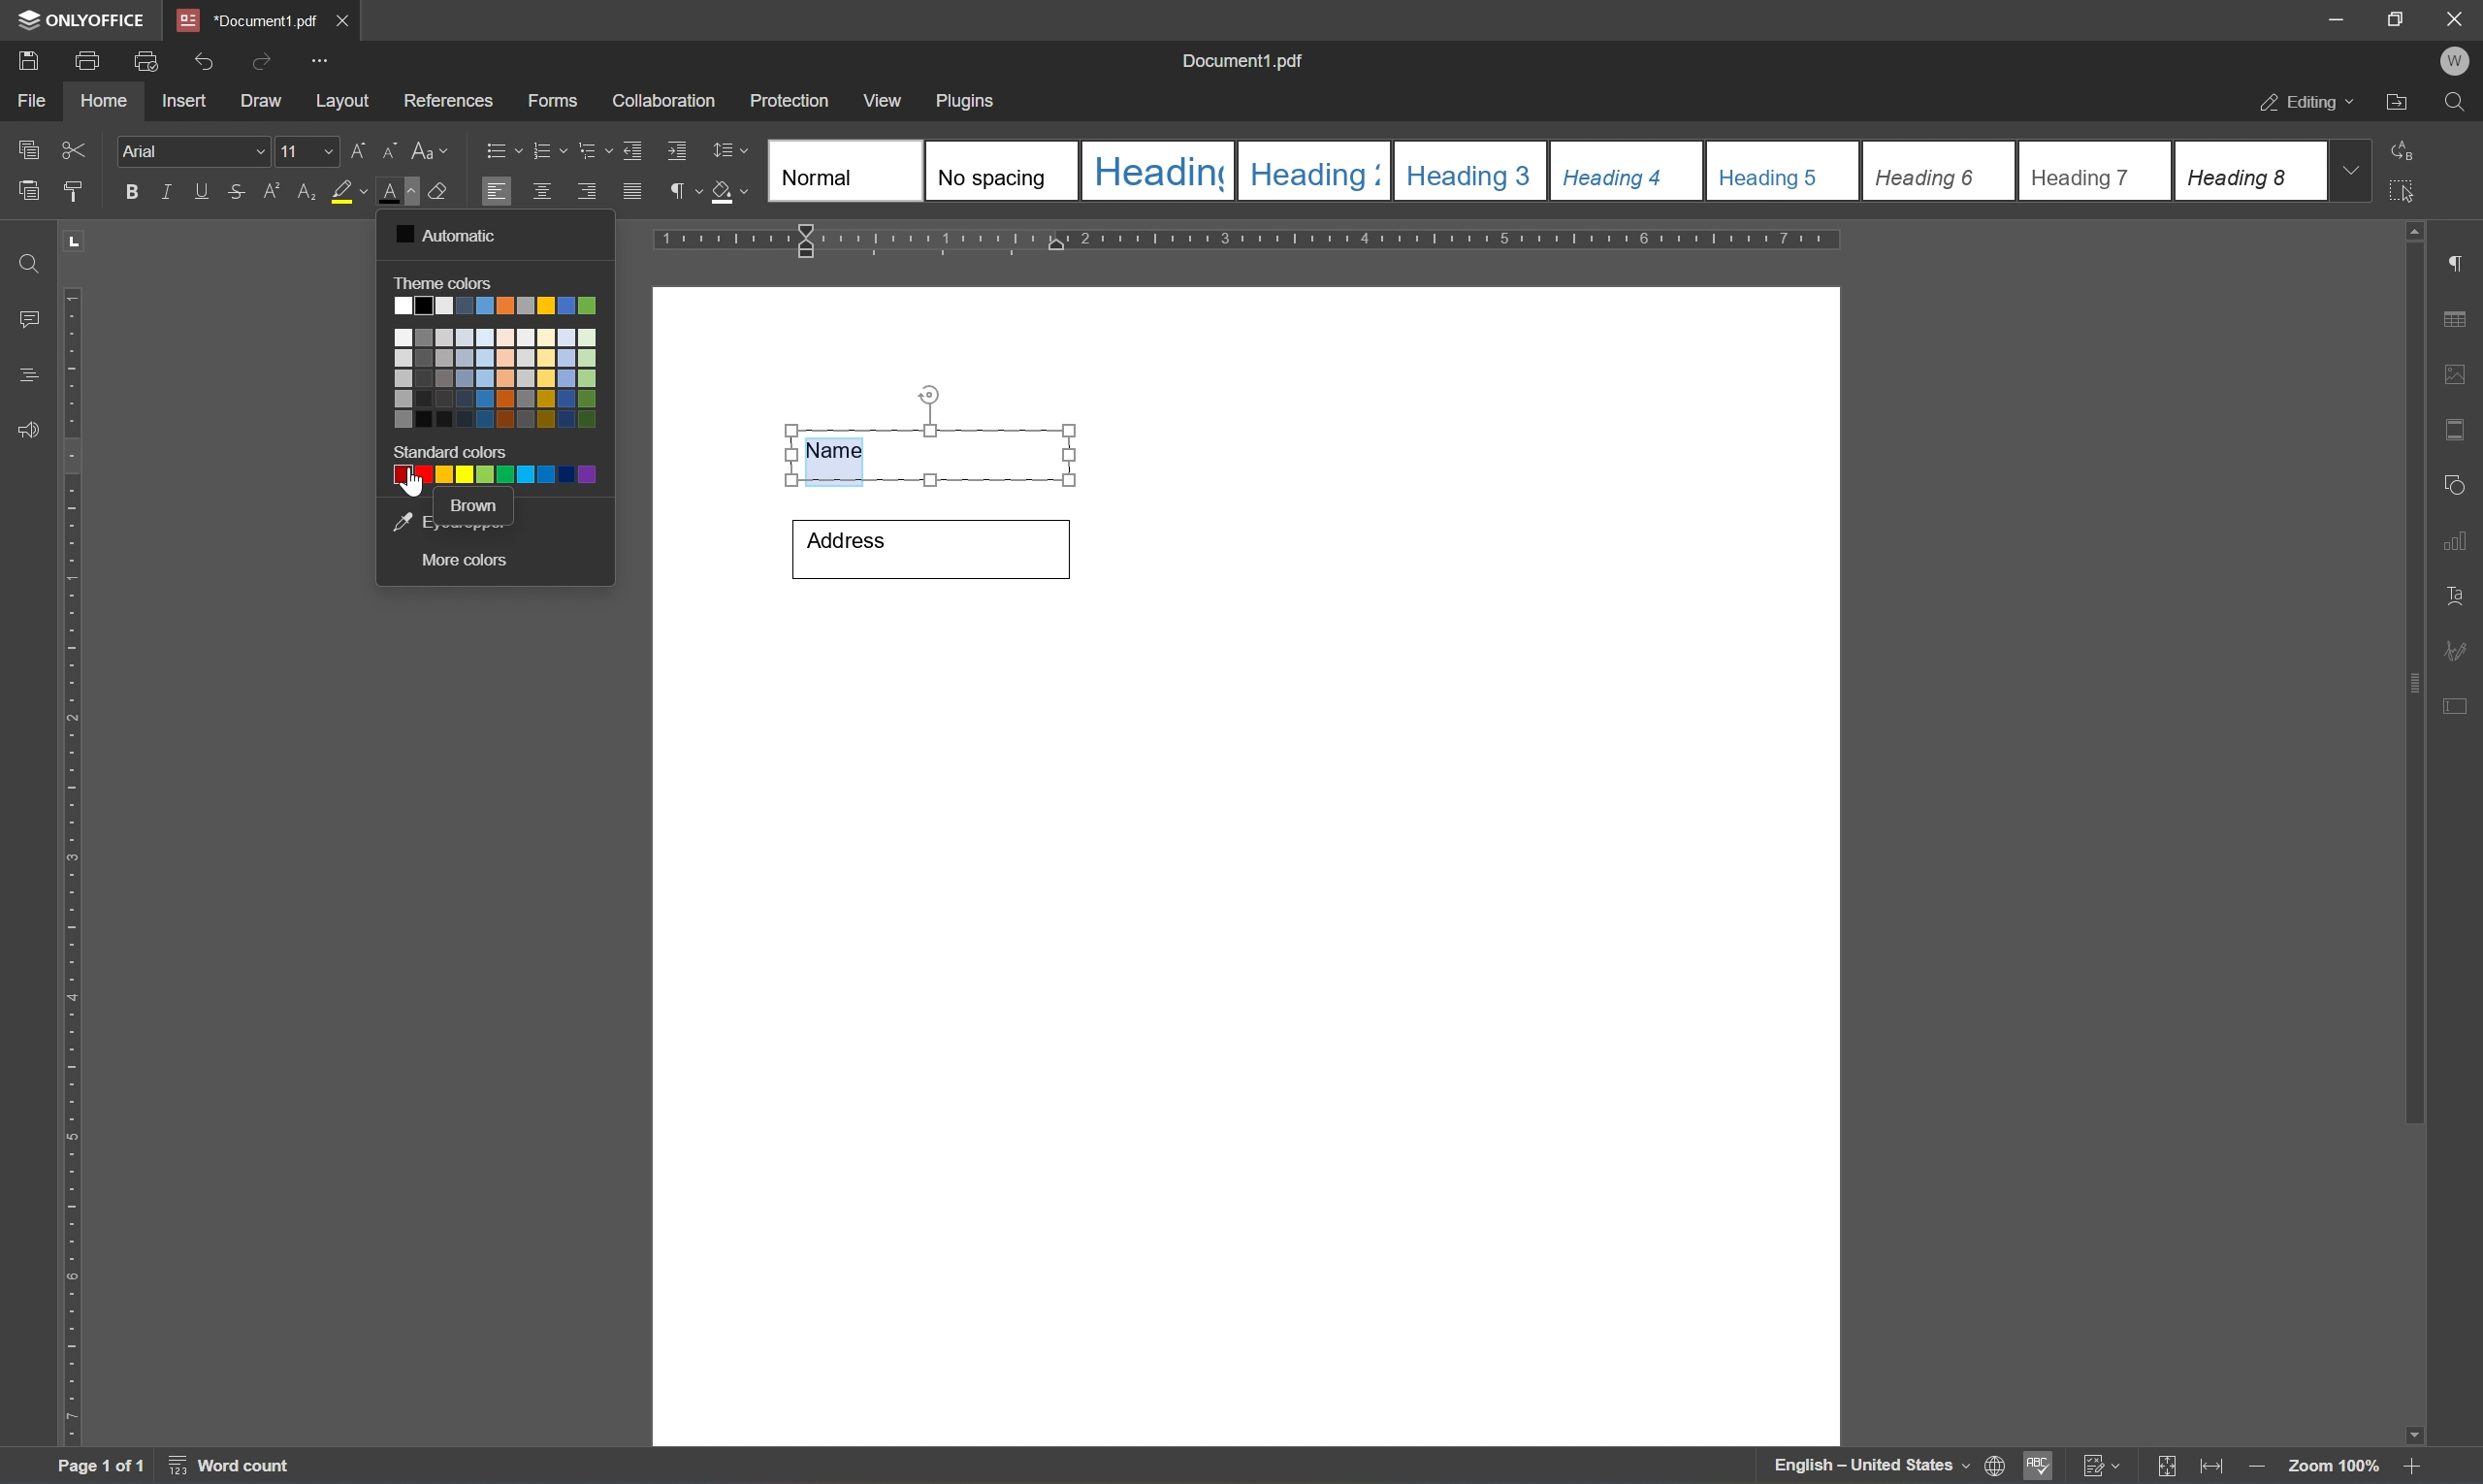  Describe the element at coordinates (141, 59) in the screenshot. I see `quick print` at that location.